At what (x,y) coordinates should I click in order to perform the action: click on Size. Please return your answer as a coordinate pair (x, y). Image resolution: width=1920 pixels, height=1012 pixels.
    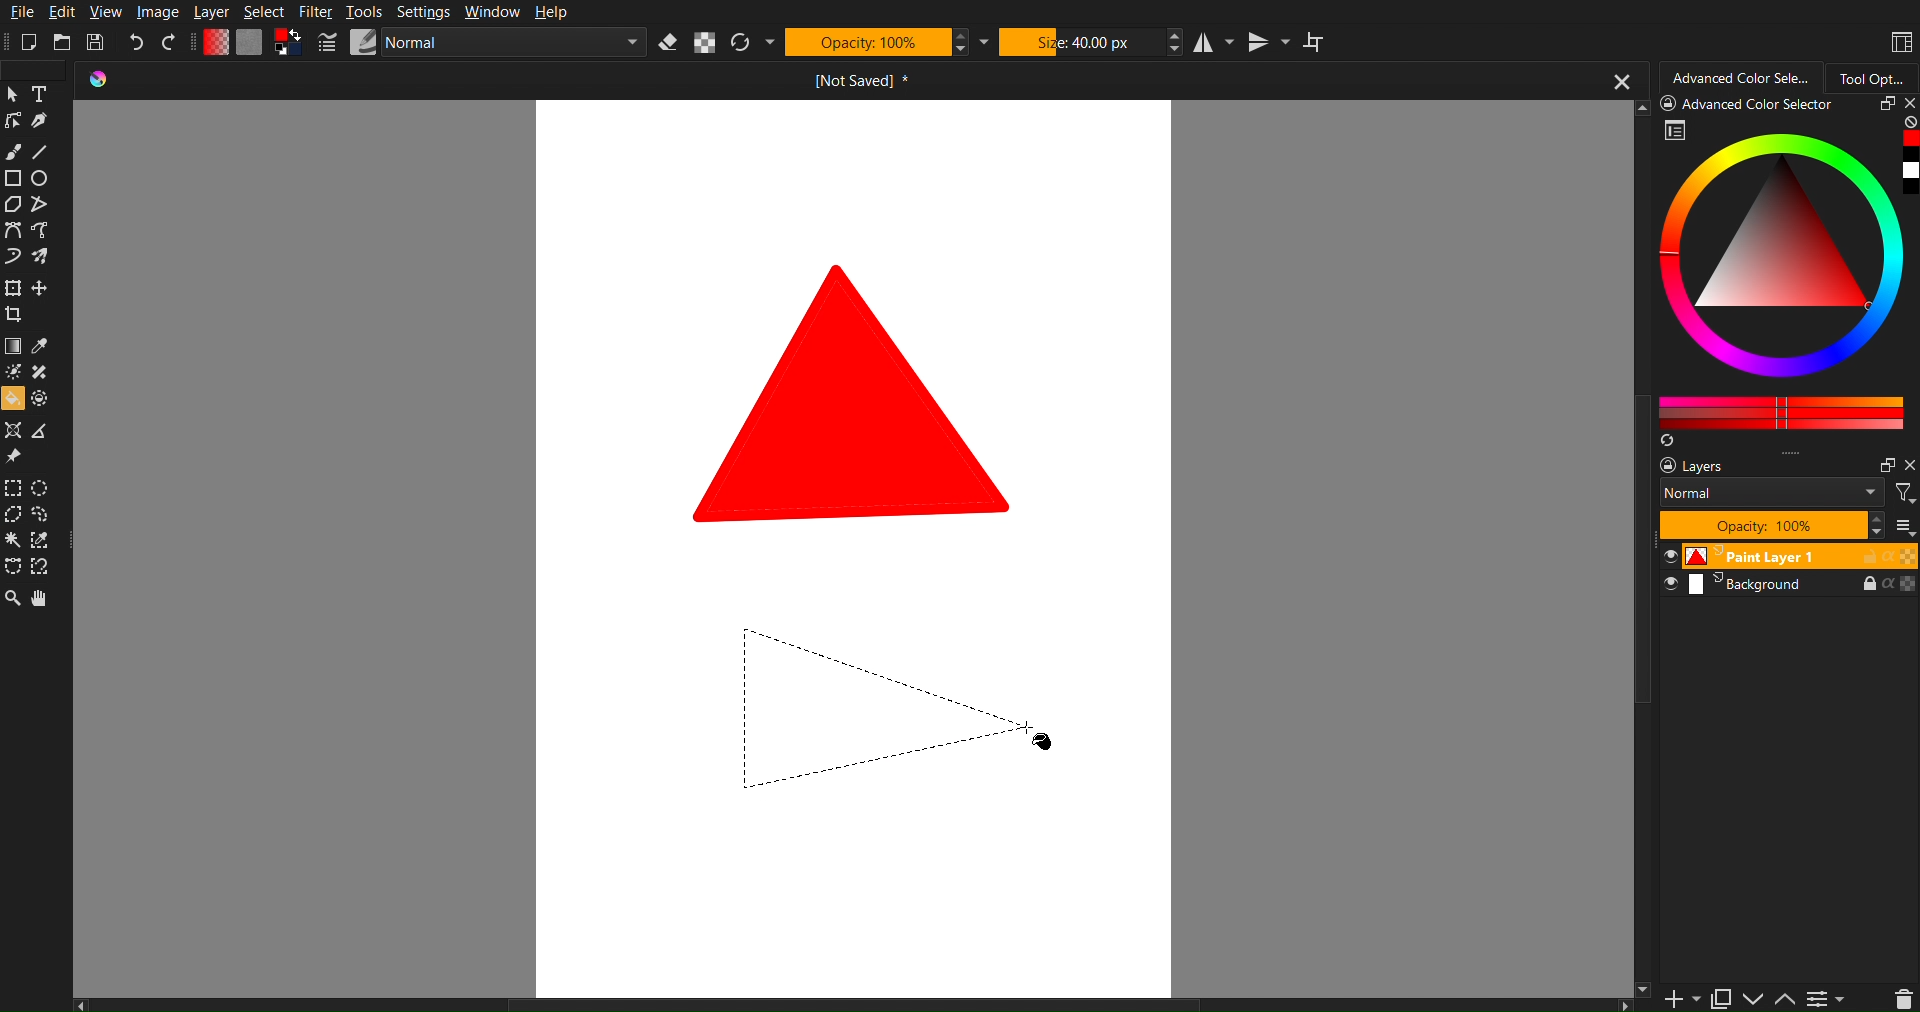
    Looking at the image, I should click on (1080, 44).